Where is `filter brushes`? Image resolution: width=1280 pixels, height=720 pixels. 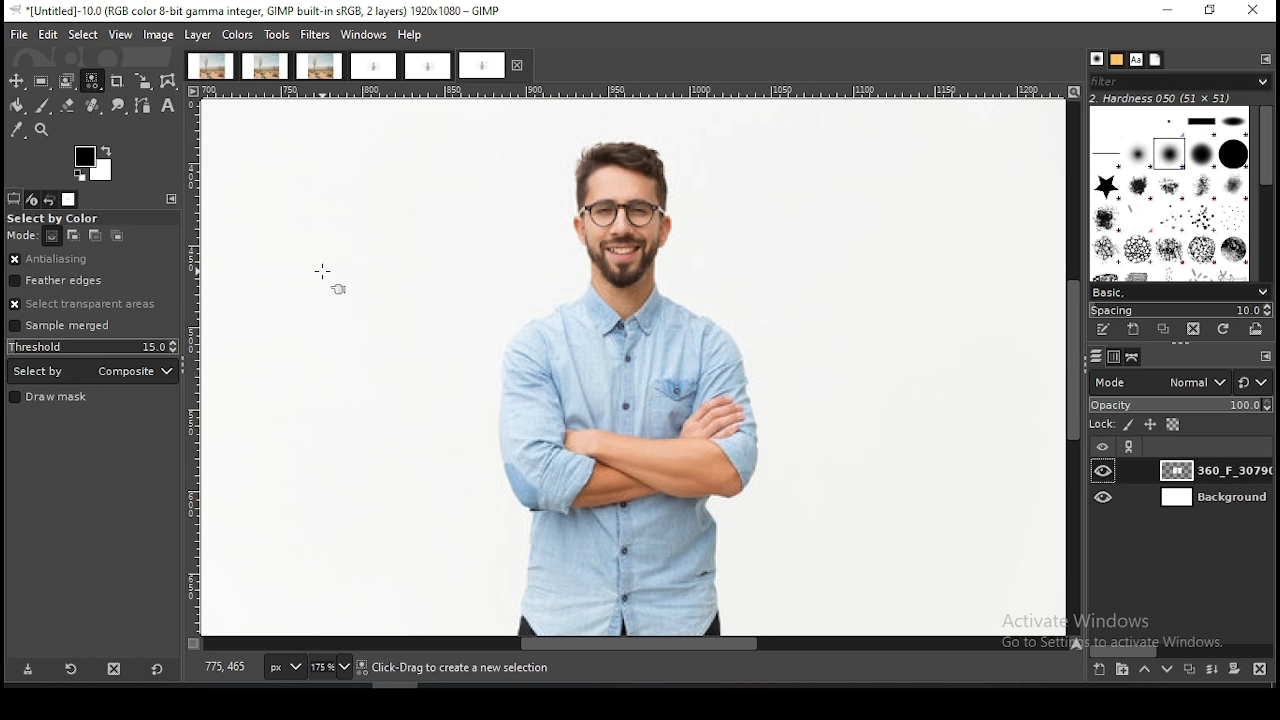 filter brushes is located at coordinates (1180, 82).